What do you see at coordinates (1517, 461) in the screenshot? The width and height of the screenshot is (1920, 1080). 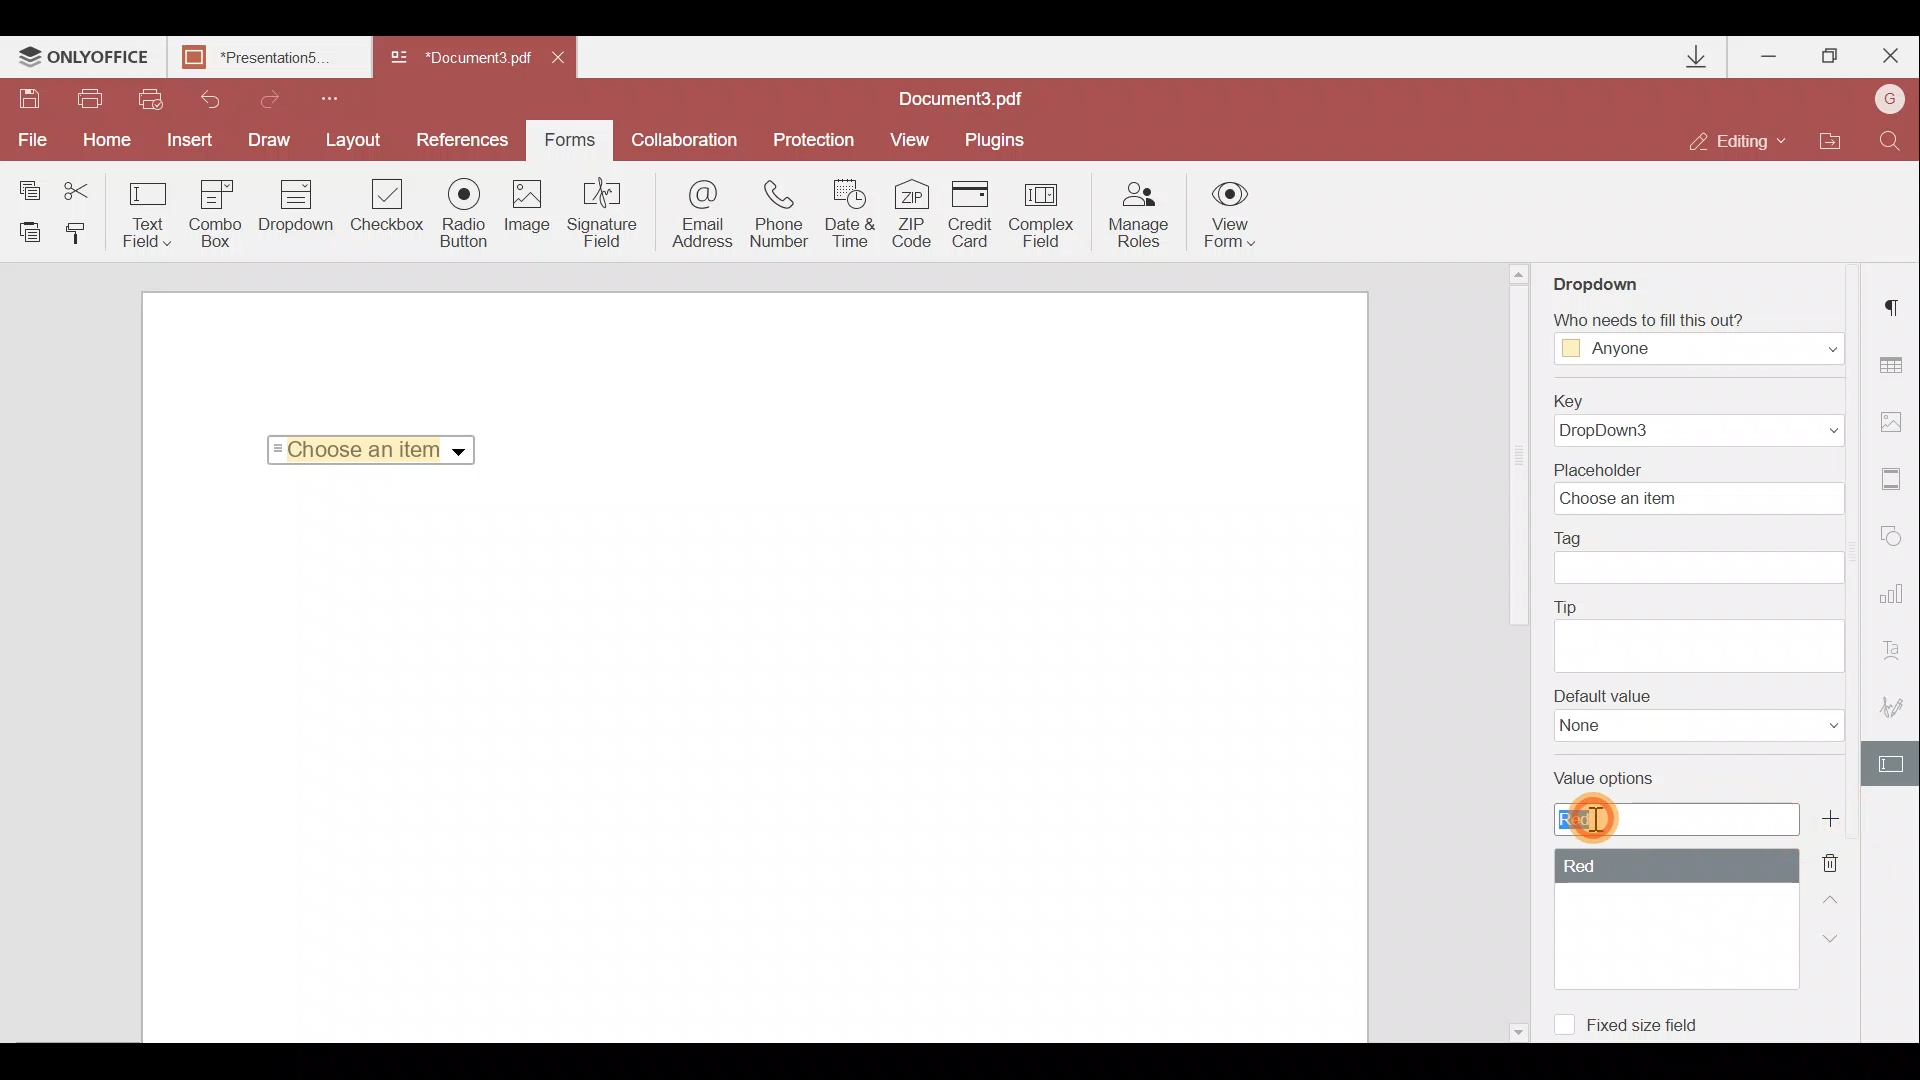 I see `Scroll bar` at bounding box center [1517, 461].